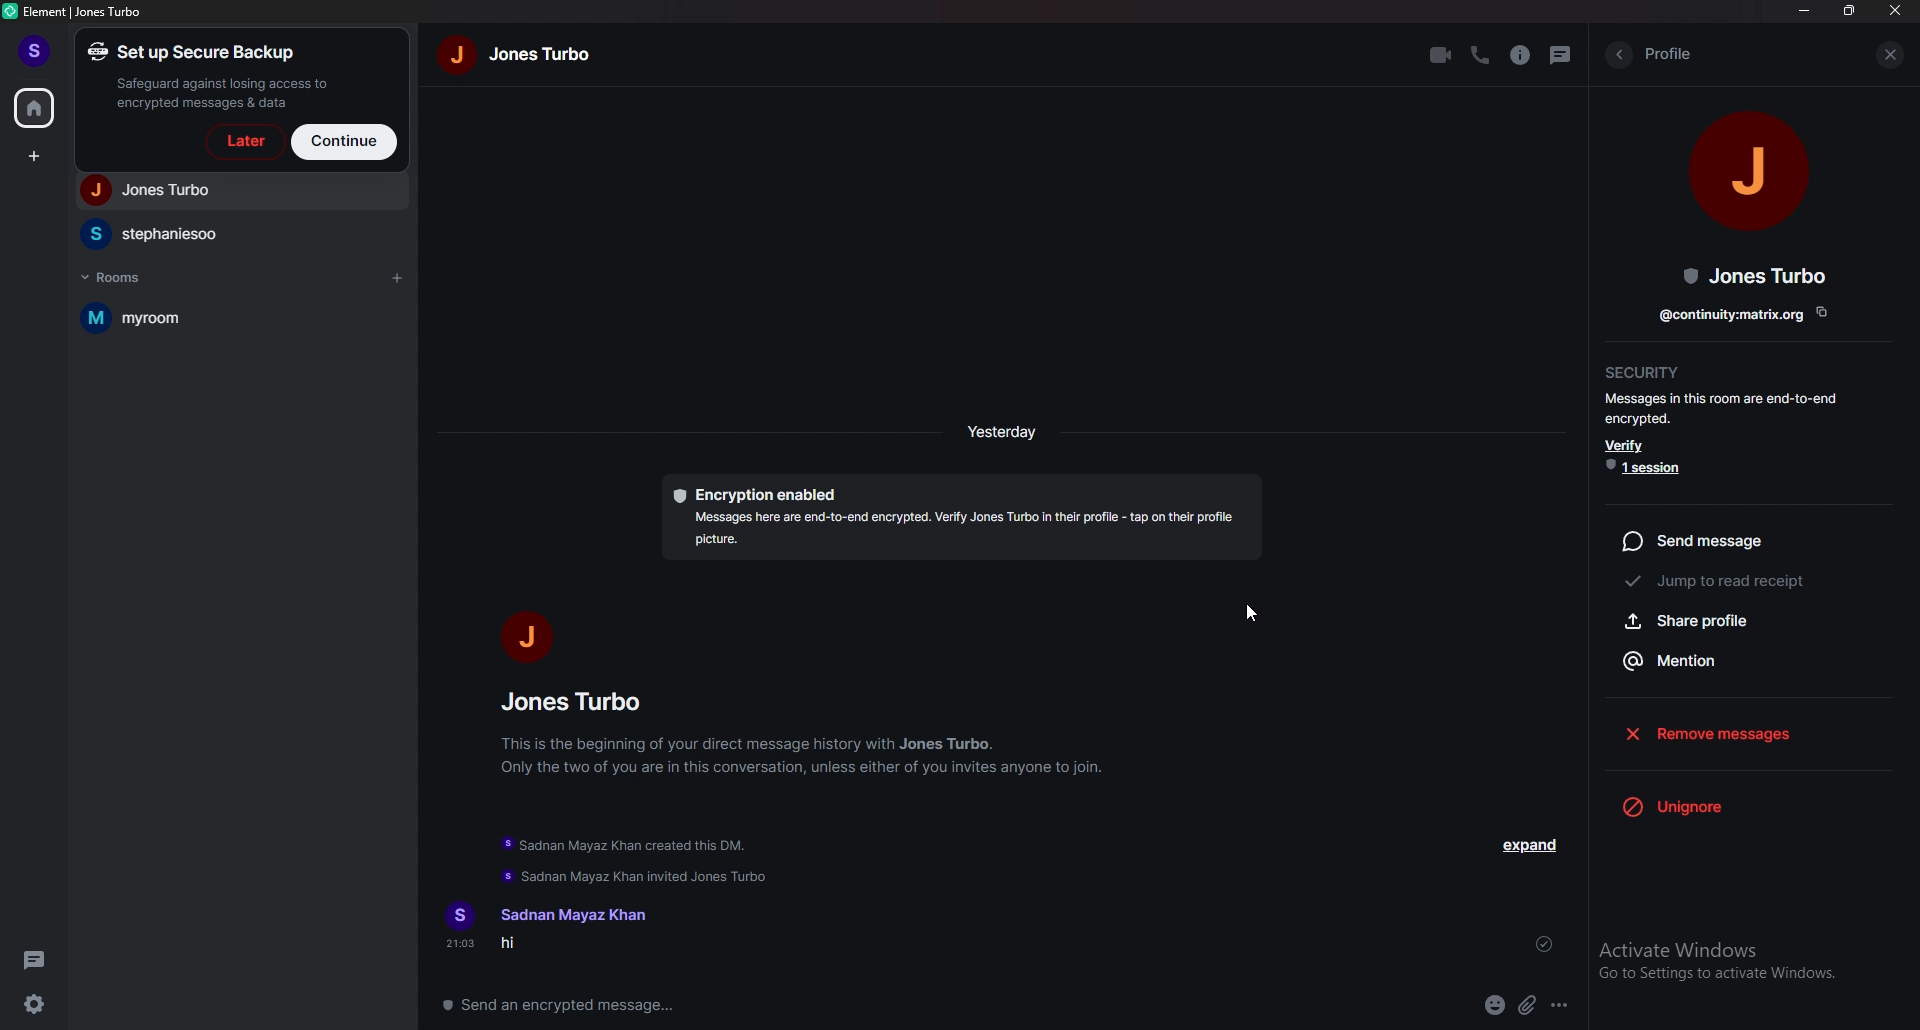  What do you see at coordinates (36, 106) in the screenshot?
I see `home` at bounding box center [36, 106].